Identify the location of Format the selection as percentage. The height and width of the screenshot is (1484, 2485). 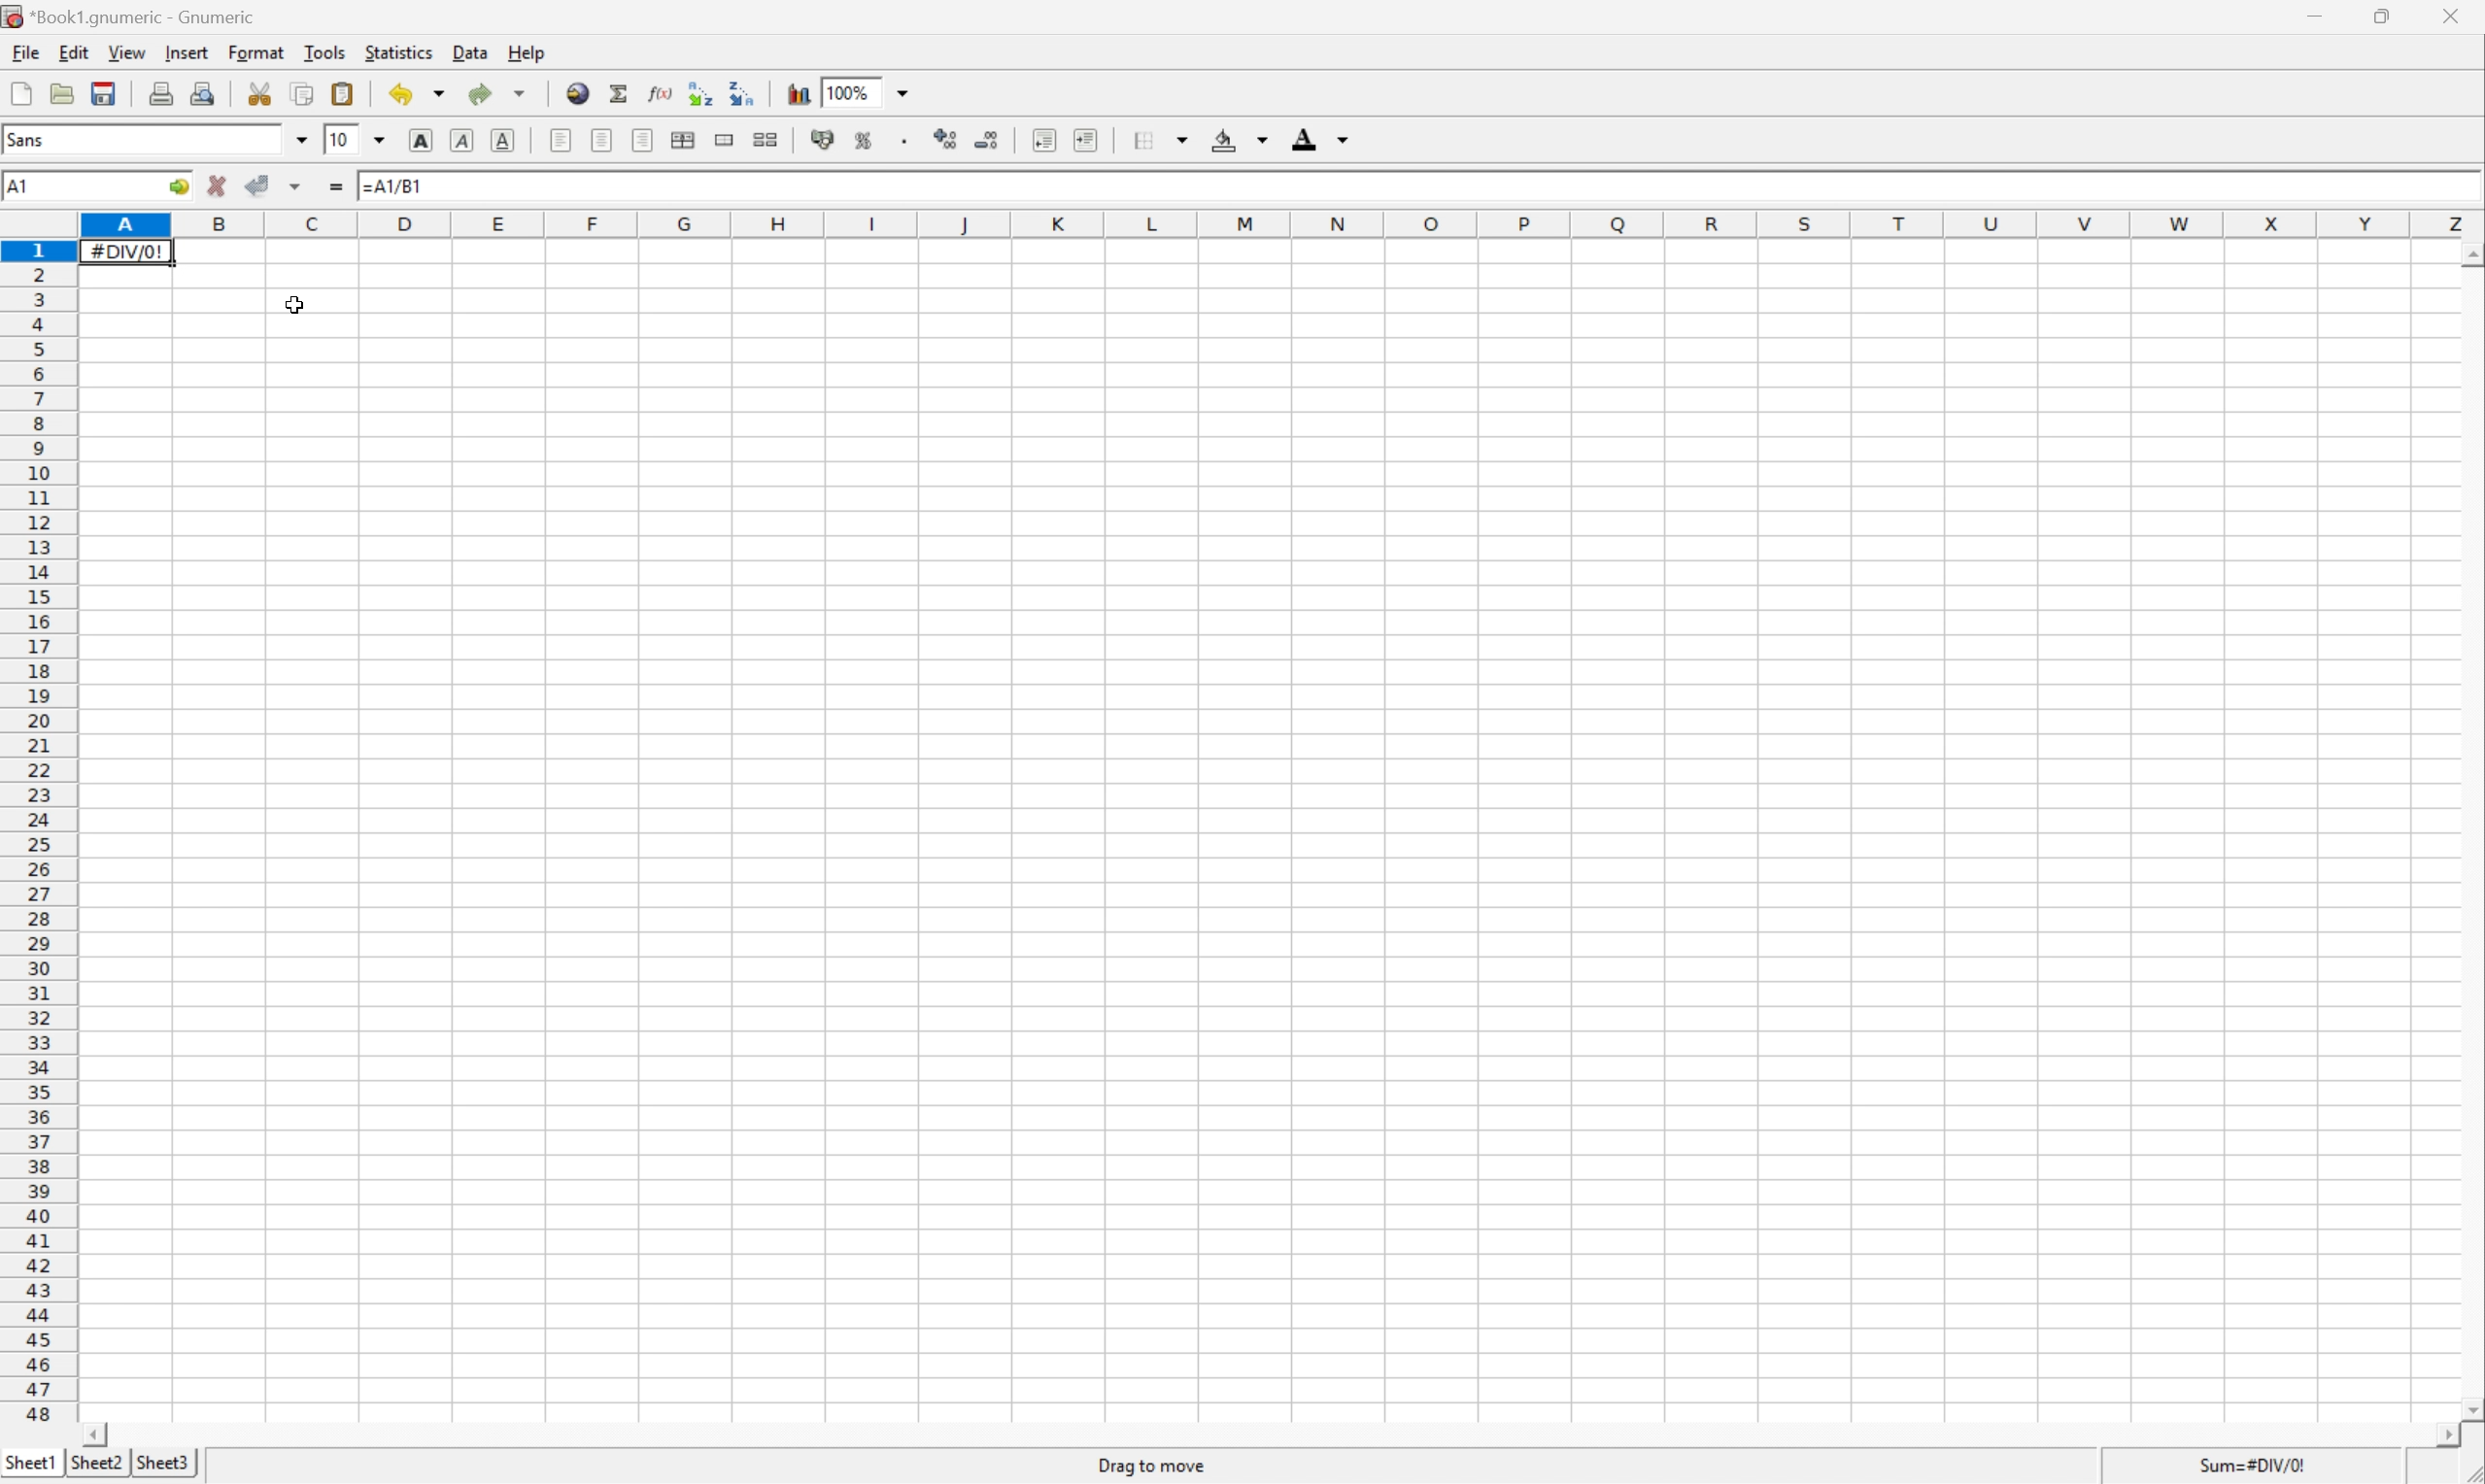
(865, 140).